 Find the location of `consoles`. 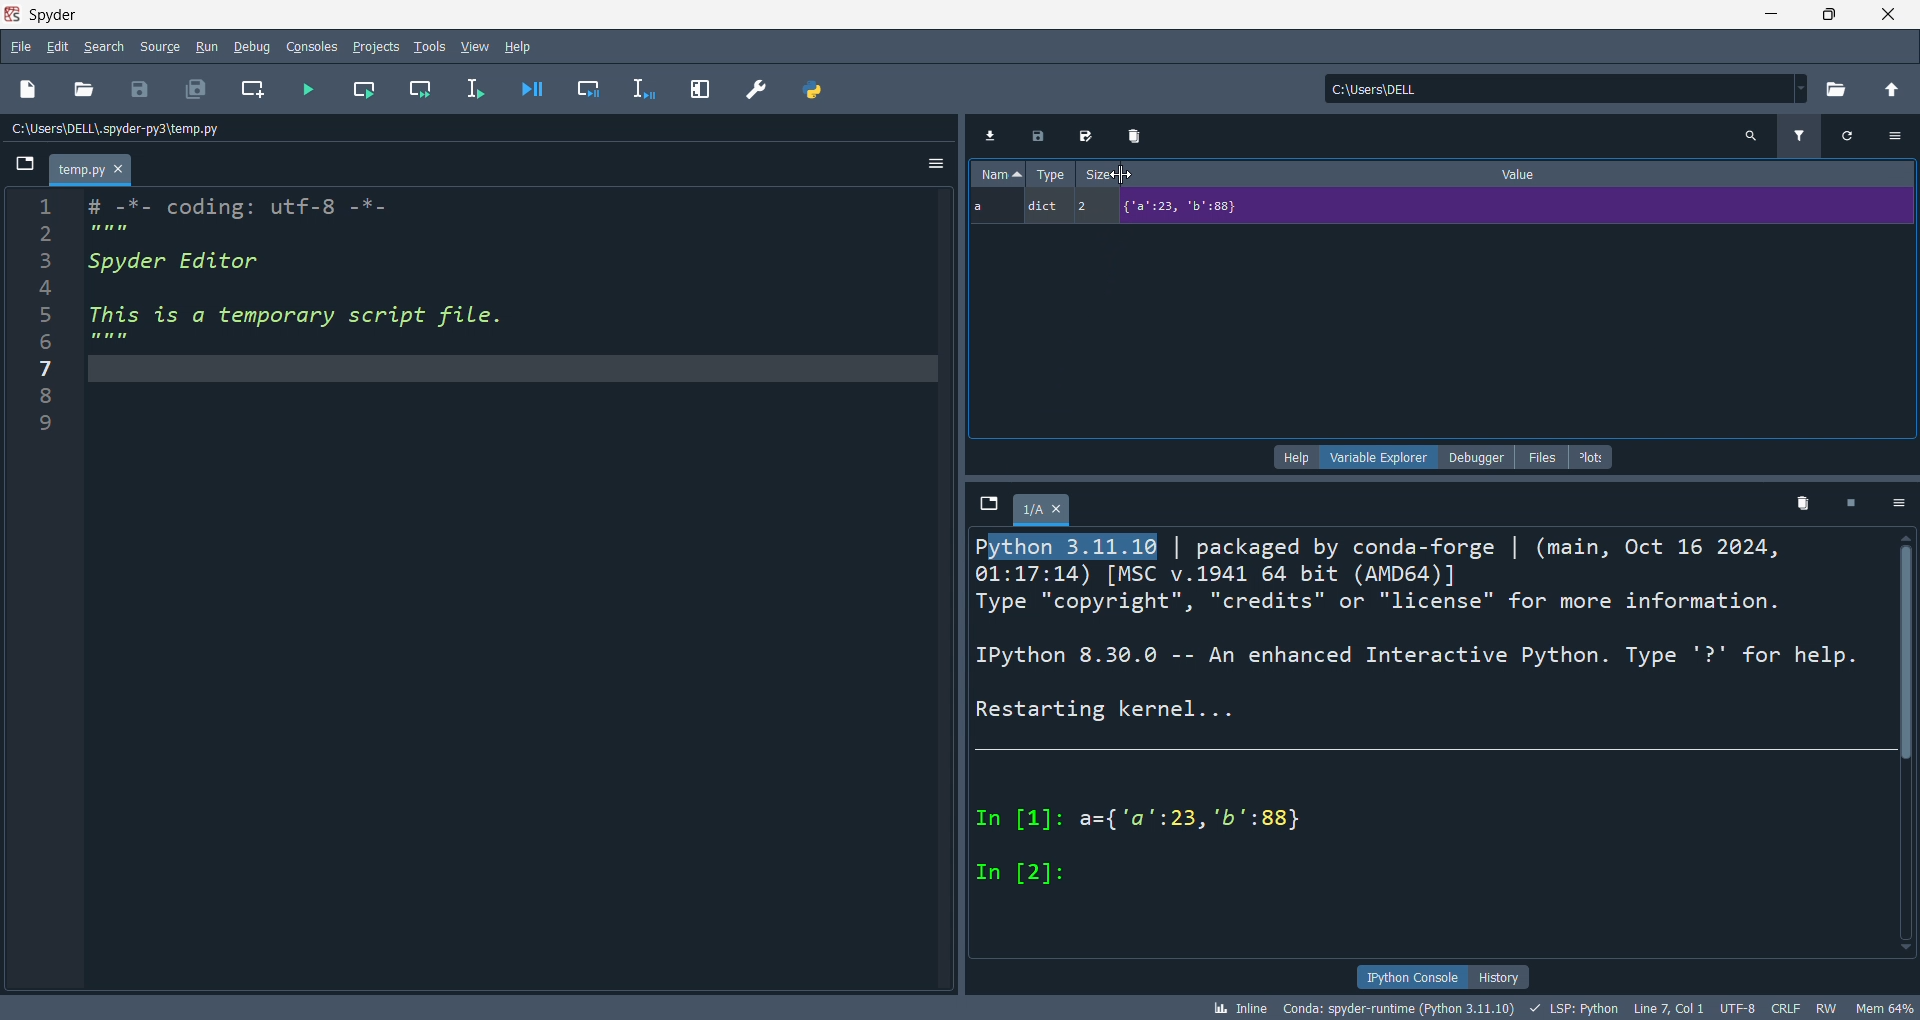

consoles is located at coordinates (304, 46).